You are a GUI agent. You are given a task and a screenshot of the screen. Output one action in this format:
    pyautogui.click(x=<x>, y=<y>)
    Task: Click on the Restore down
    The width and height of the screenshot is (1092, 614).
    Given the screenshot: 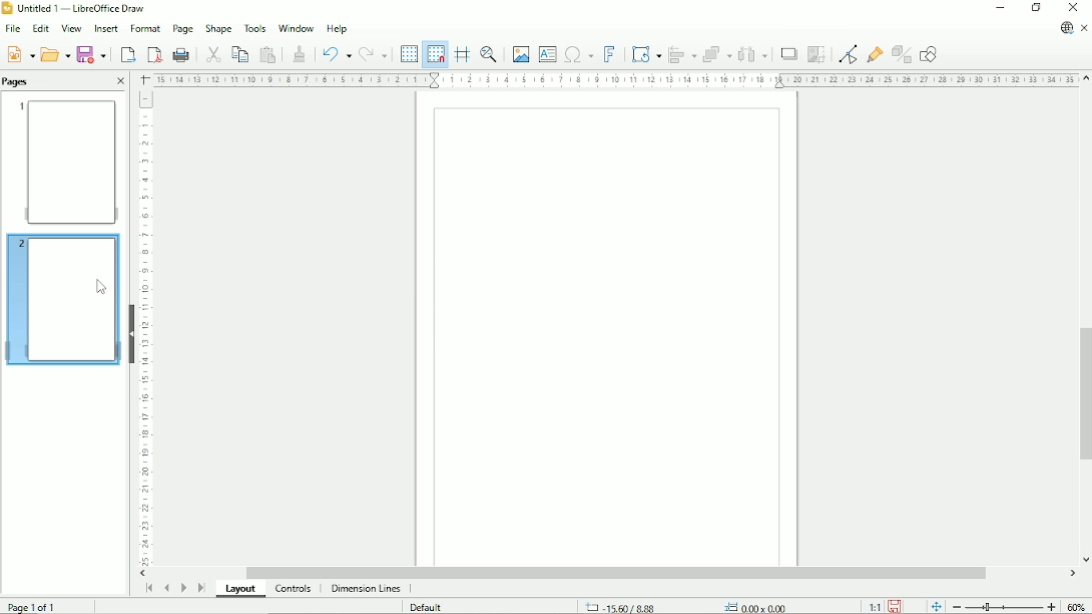 What is the action you would take?
    pyautogui.click(x=1036, y=8)
    